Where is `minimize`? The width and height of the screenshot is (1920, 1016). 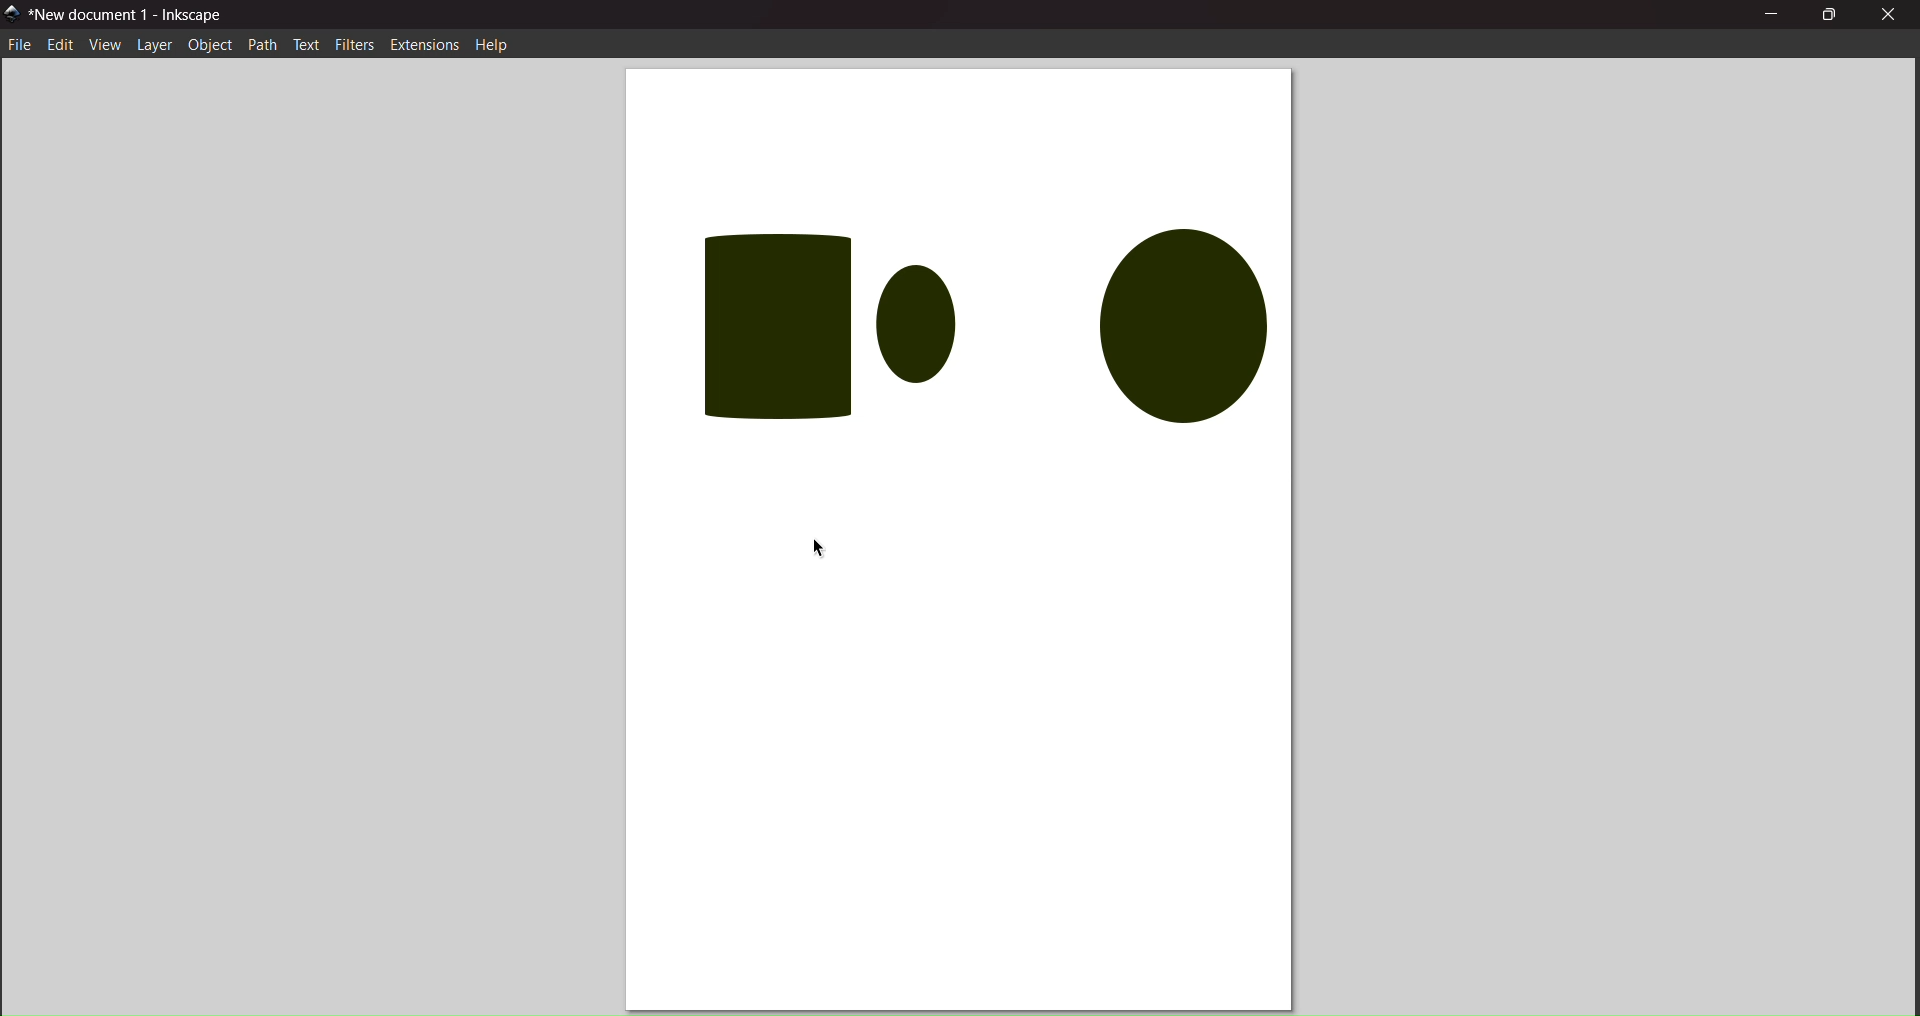 minimize is located at coordinates (1772, 16).